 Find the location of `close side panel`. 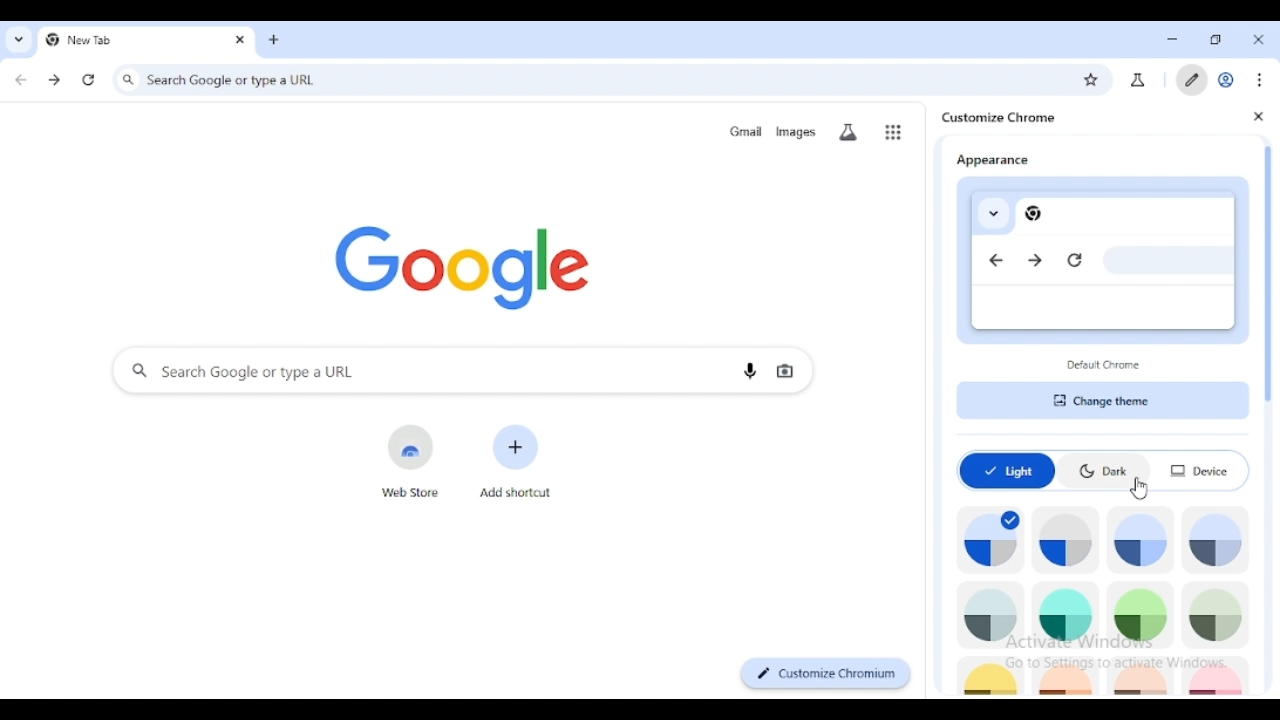

close side panel is located at coordinates (1258, 117).